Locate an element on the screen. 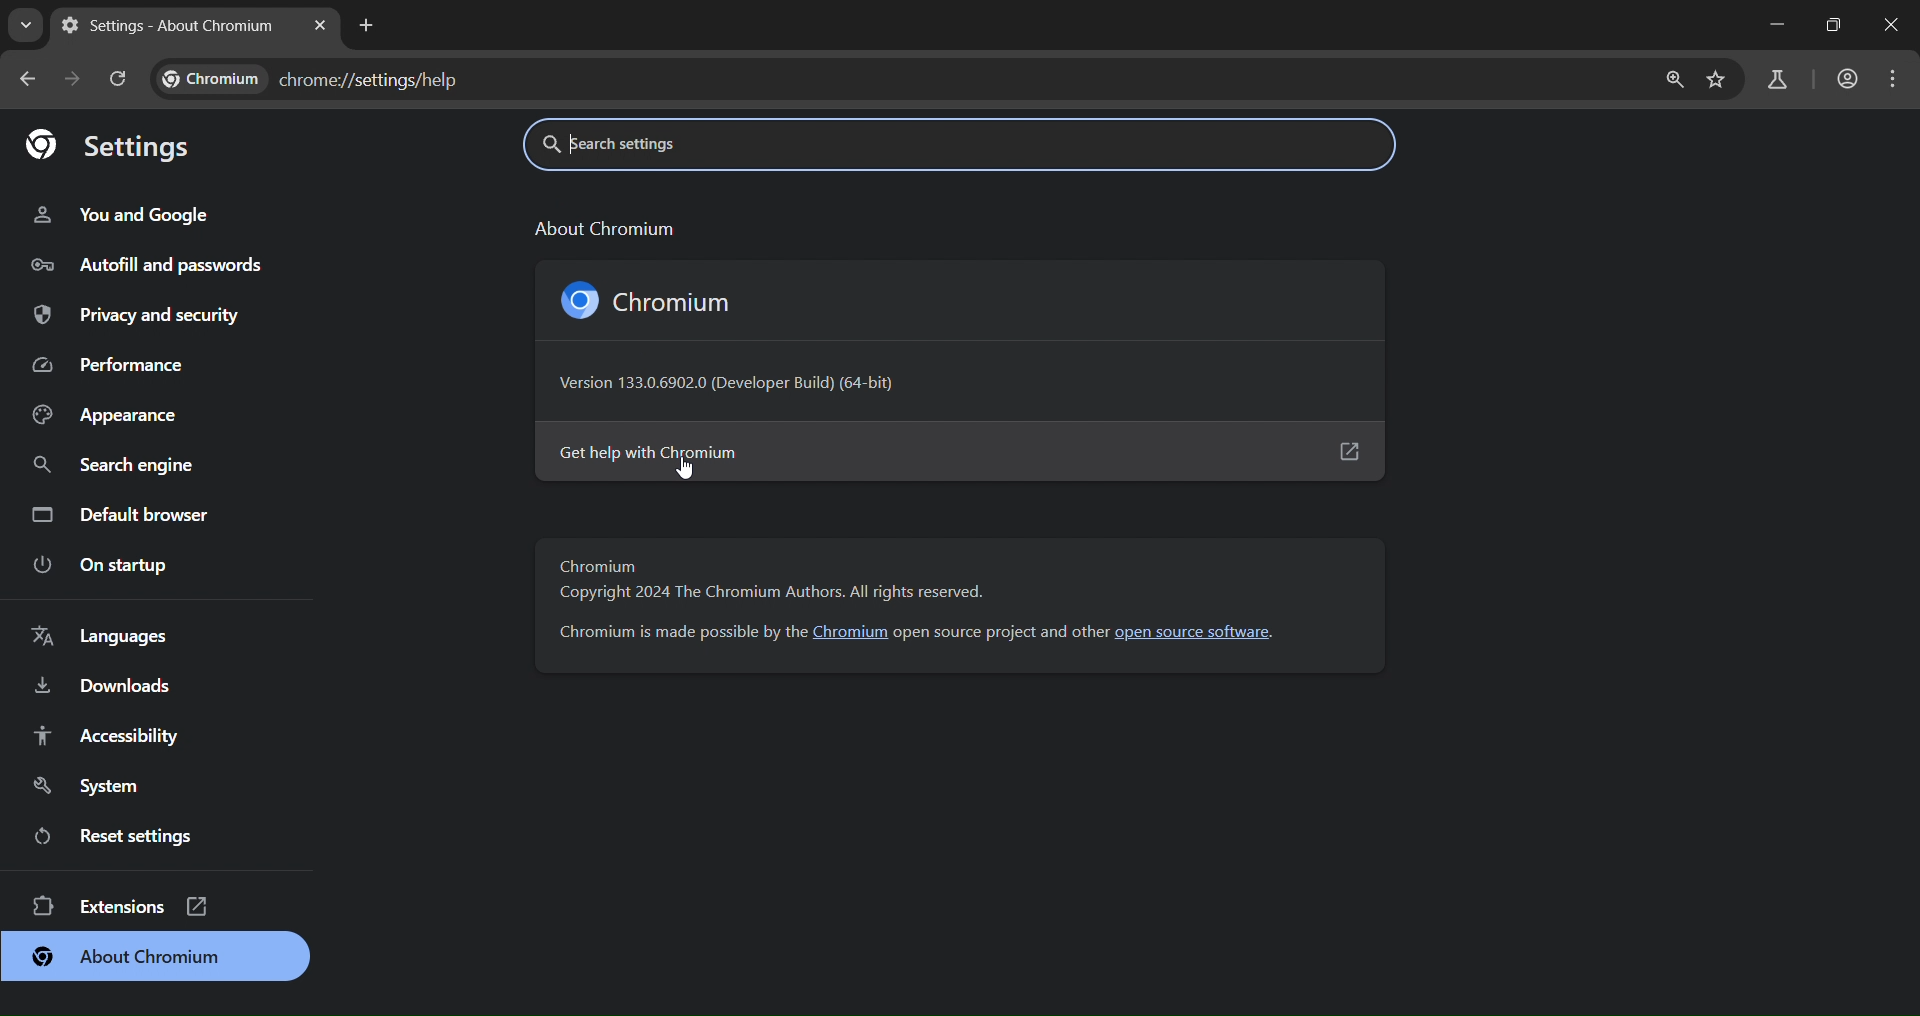 This screenshot has height=1016, width=1920. menu is located at coordinates (1891, 78).